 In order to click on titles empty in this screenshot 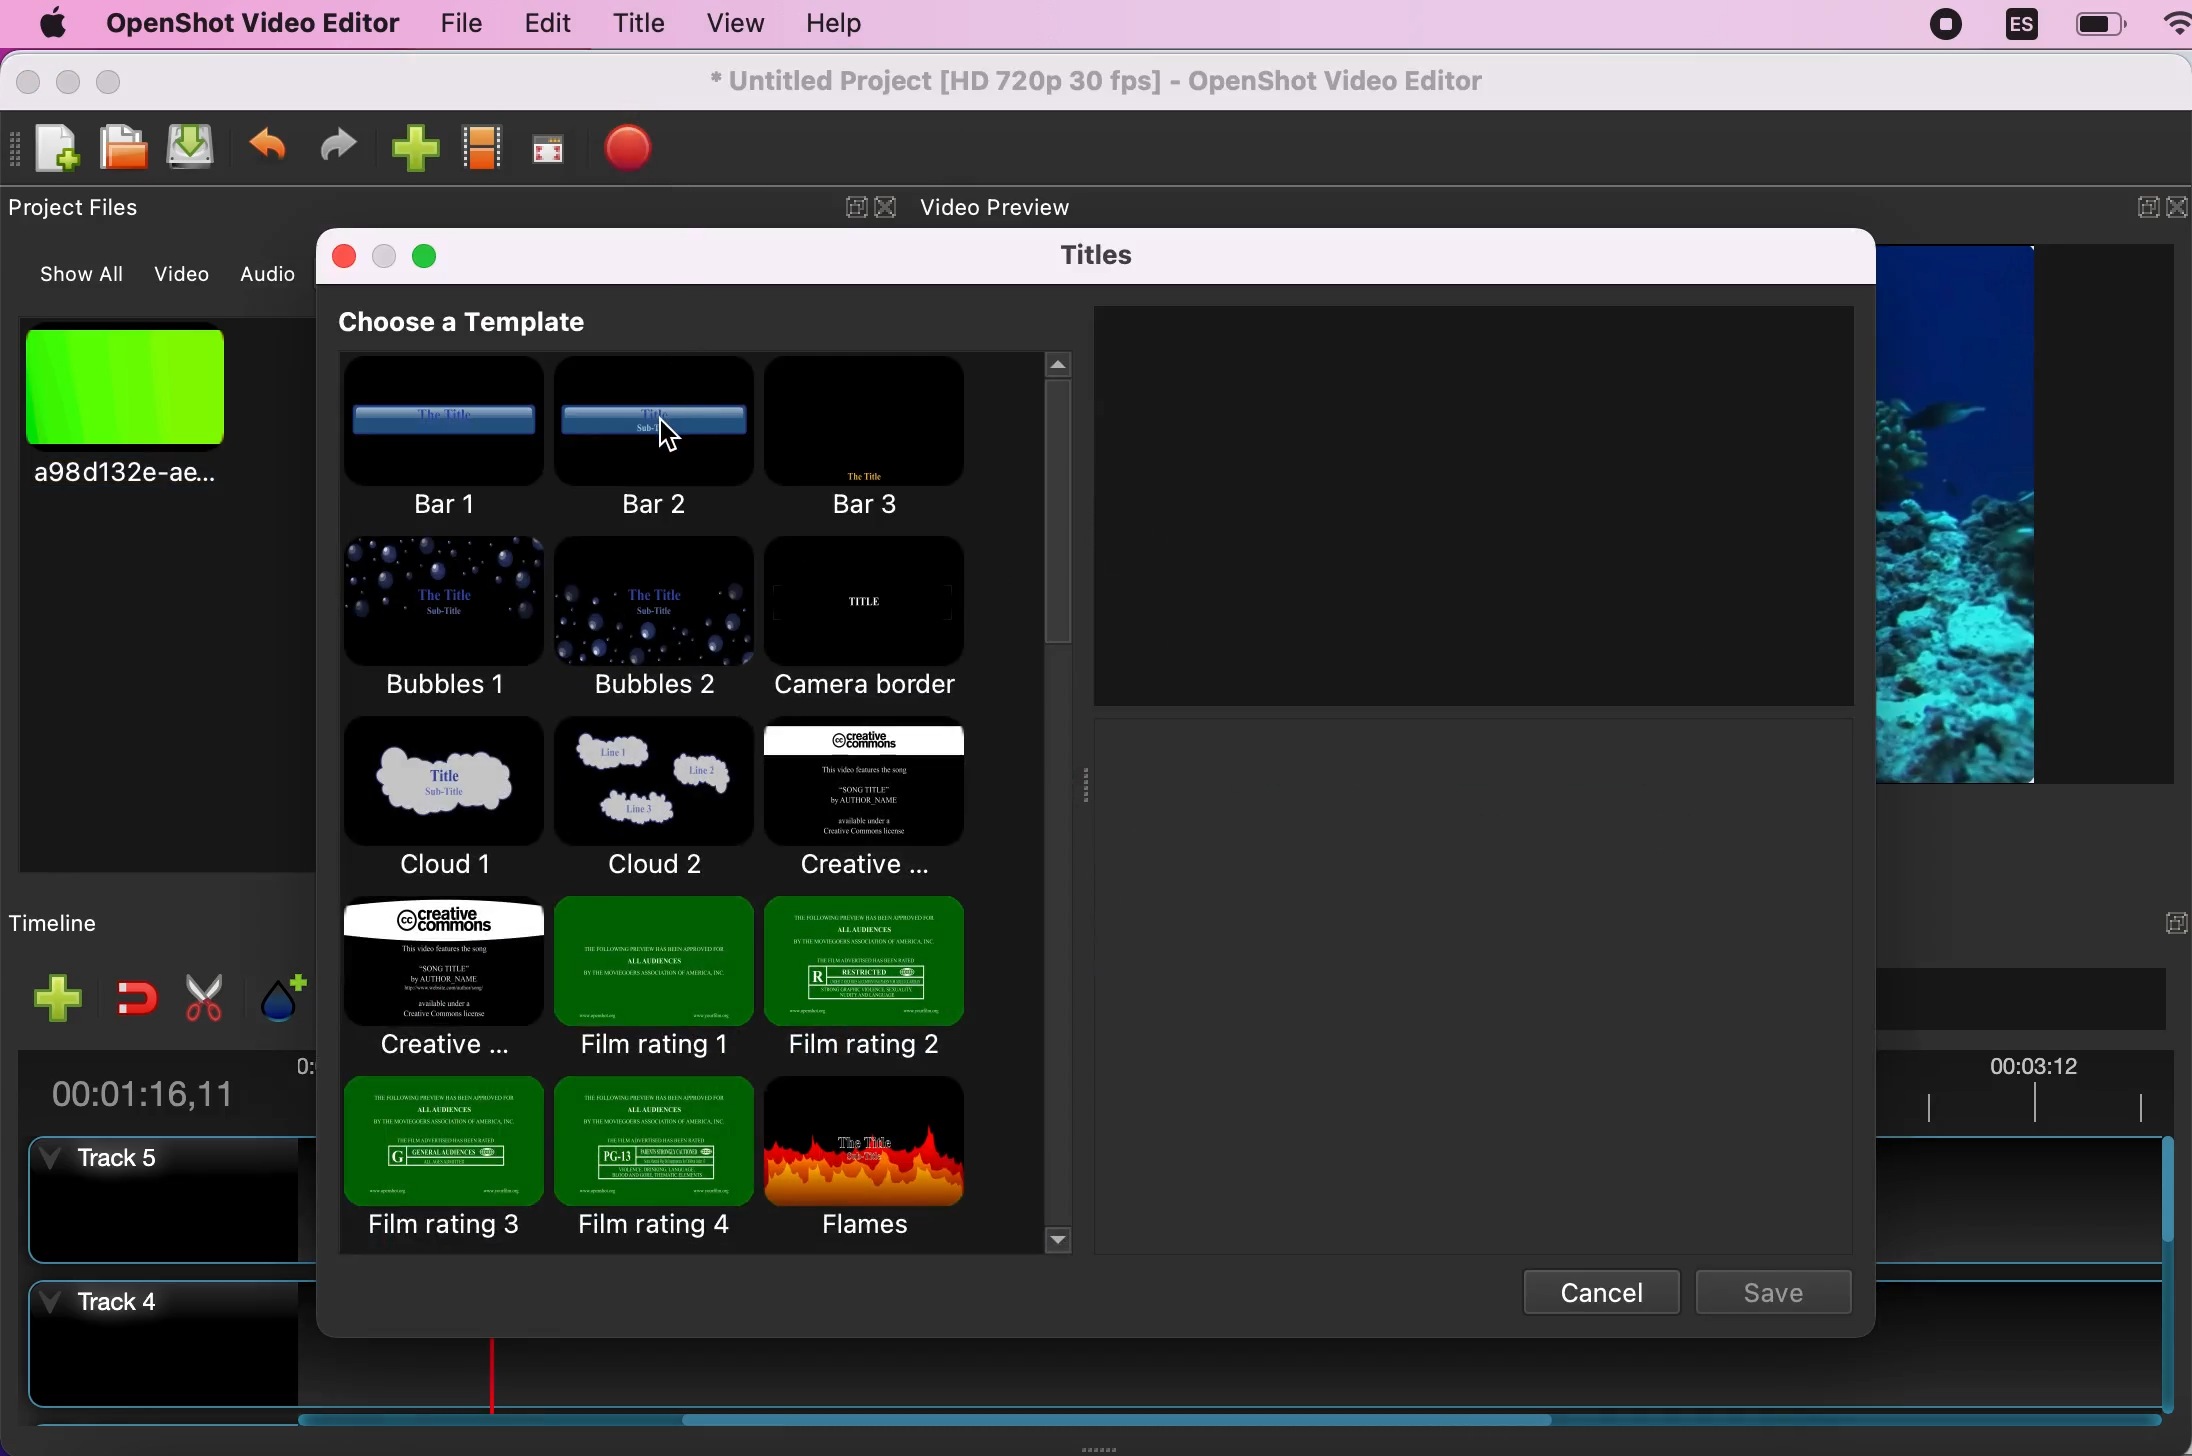, I will do `click(1475, 498)`.